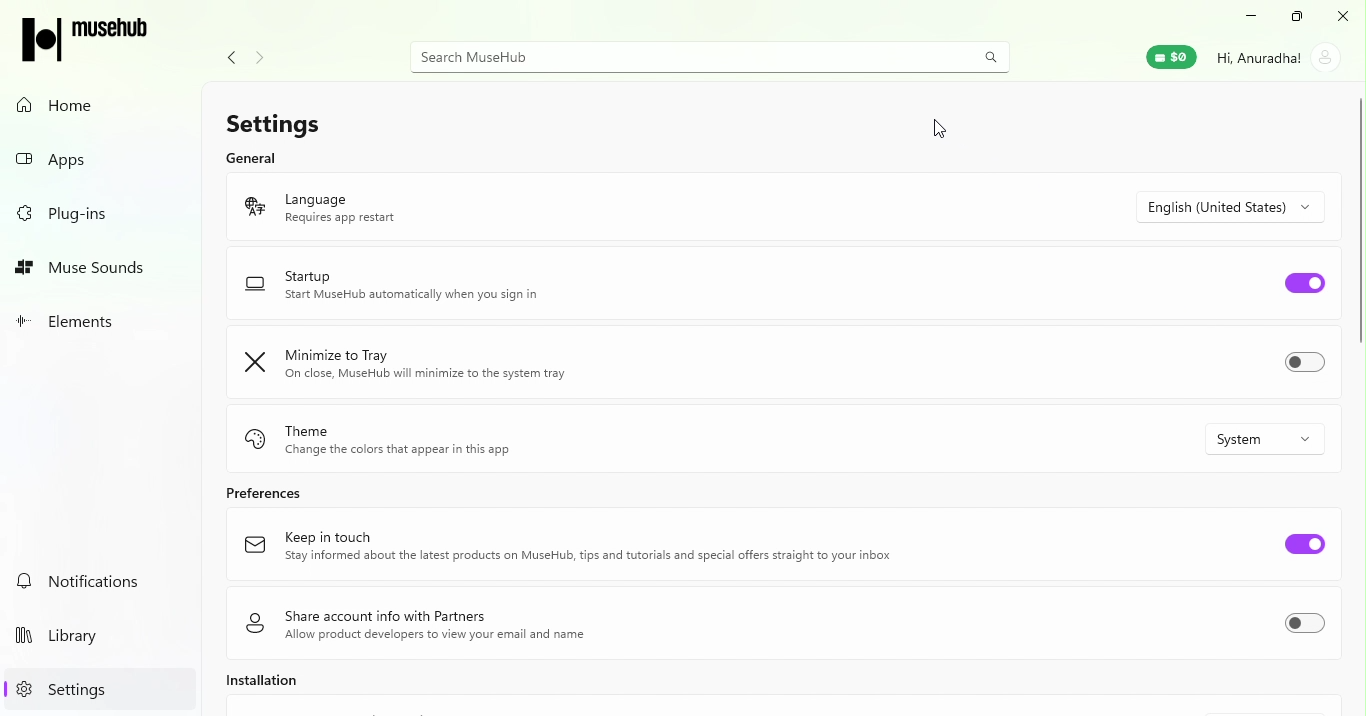 This screenshot has width=1366, height=716. What do you see at coordinates (79, 322) in the screenshot?
I see `Elements` at bounding box center [79, 322].